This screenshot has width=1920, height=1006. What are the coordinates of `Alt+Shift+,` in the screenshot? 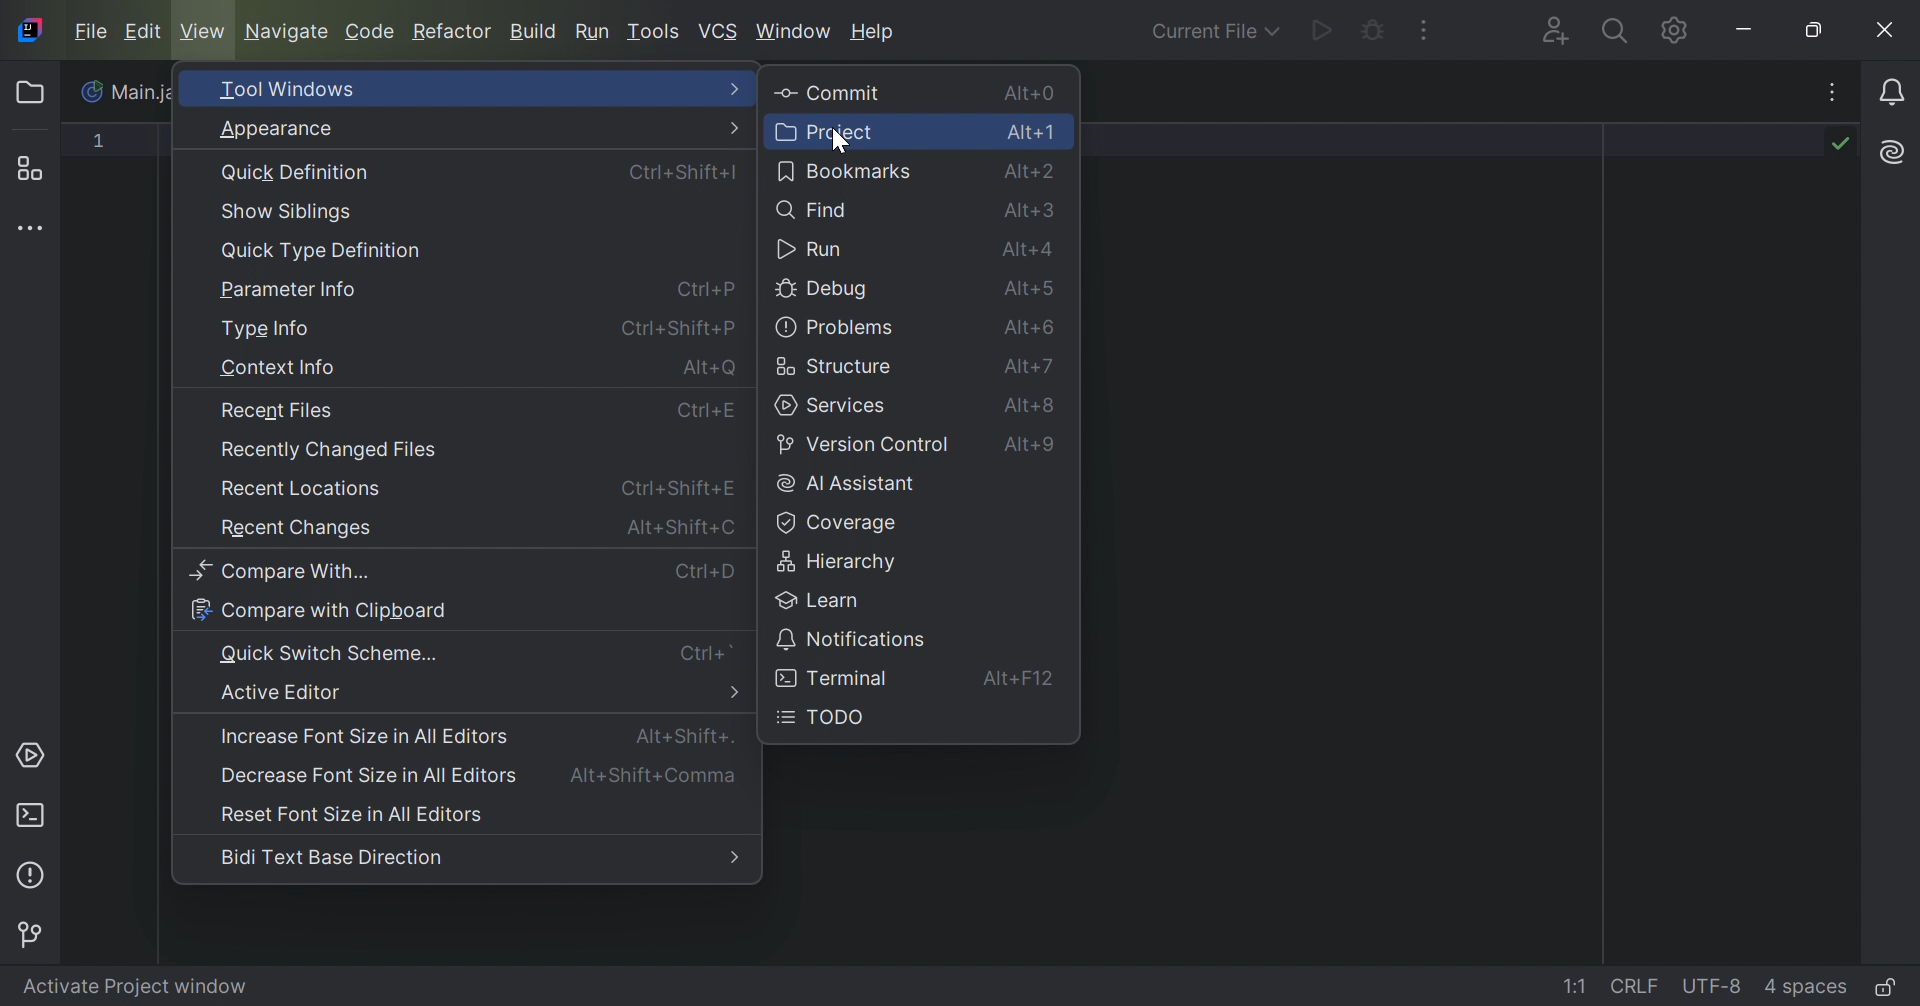 It's located at (685, 735).